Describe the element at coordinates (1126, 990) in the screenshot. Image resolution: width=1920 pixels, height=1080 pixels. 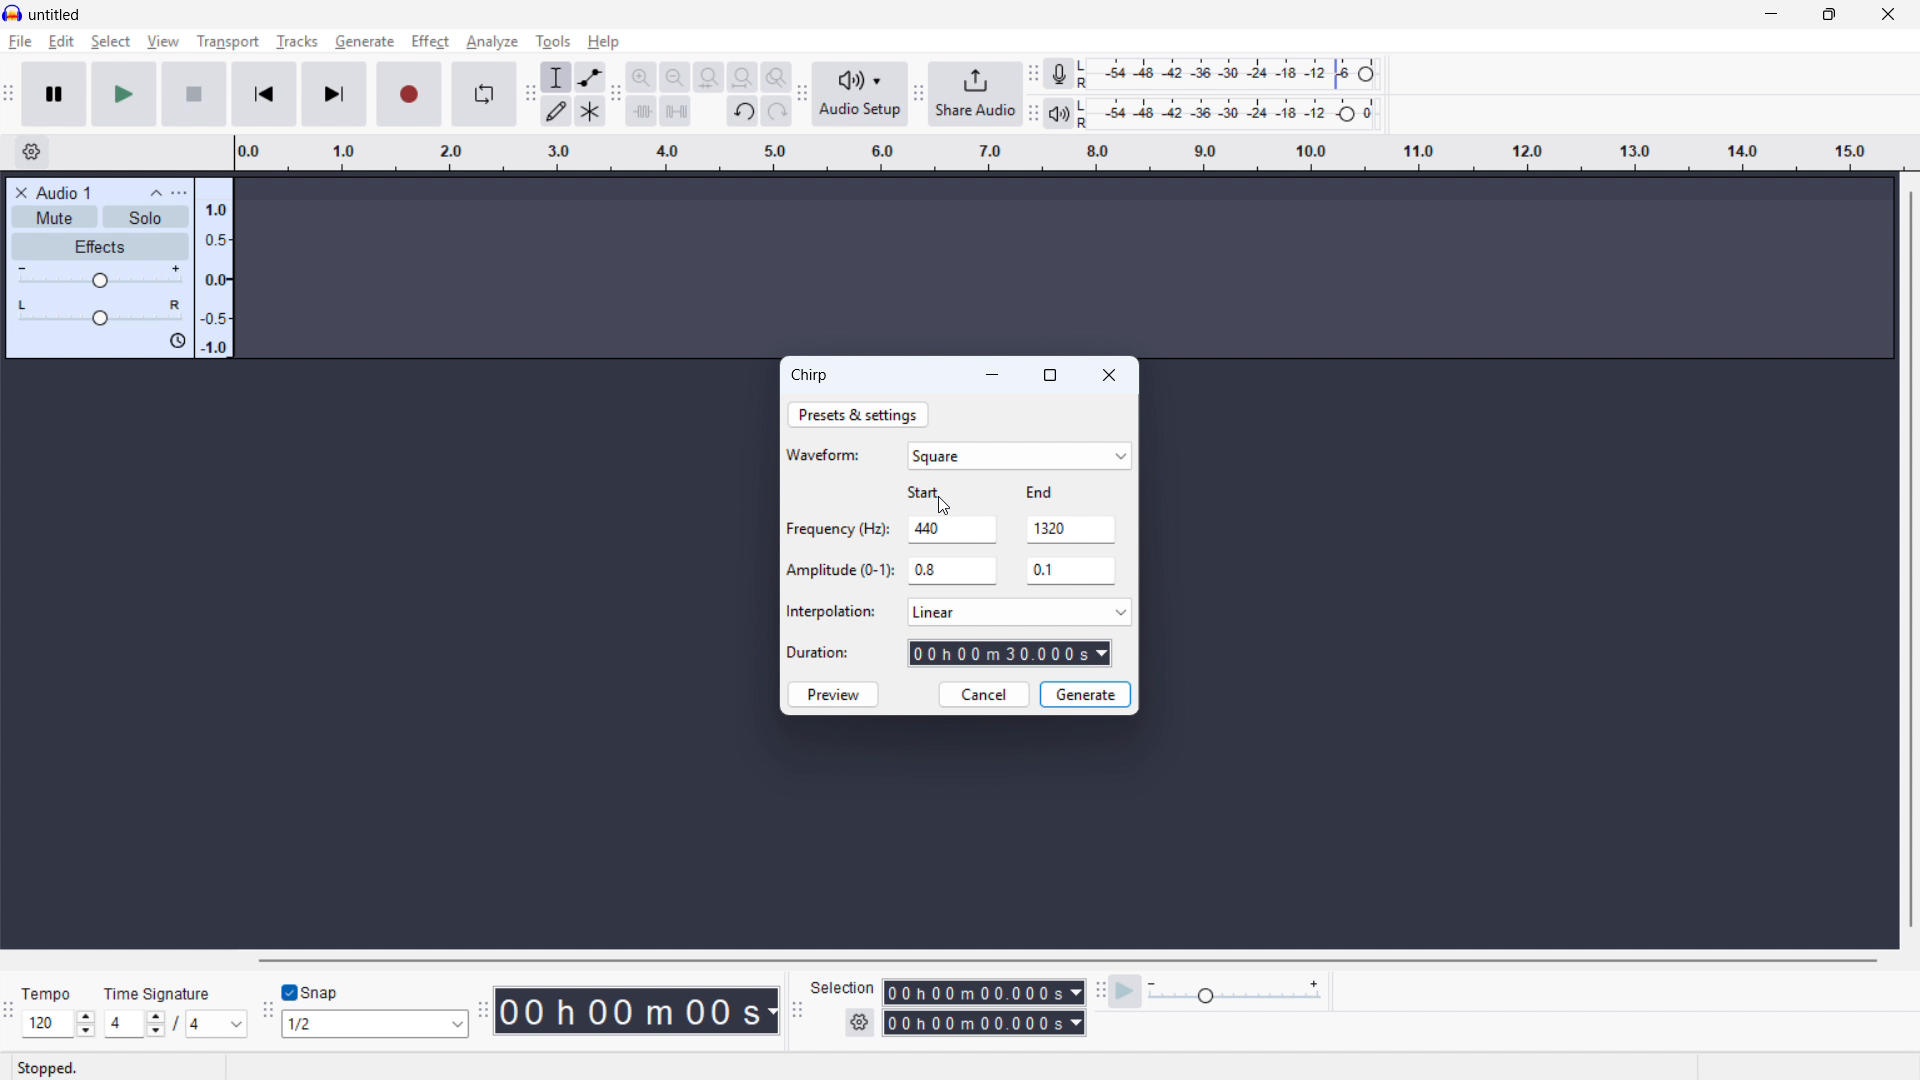
I see `Play at speed ` at that location.